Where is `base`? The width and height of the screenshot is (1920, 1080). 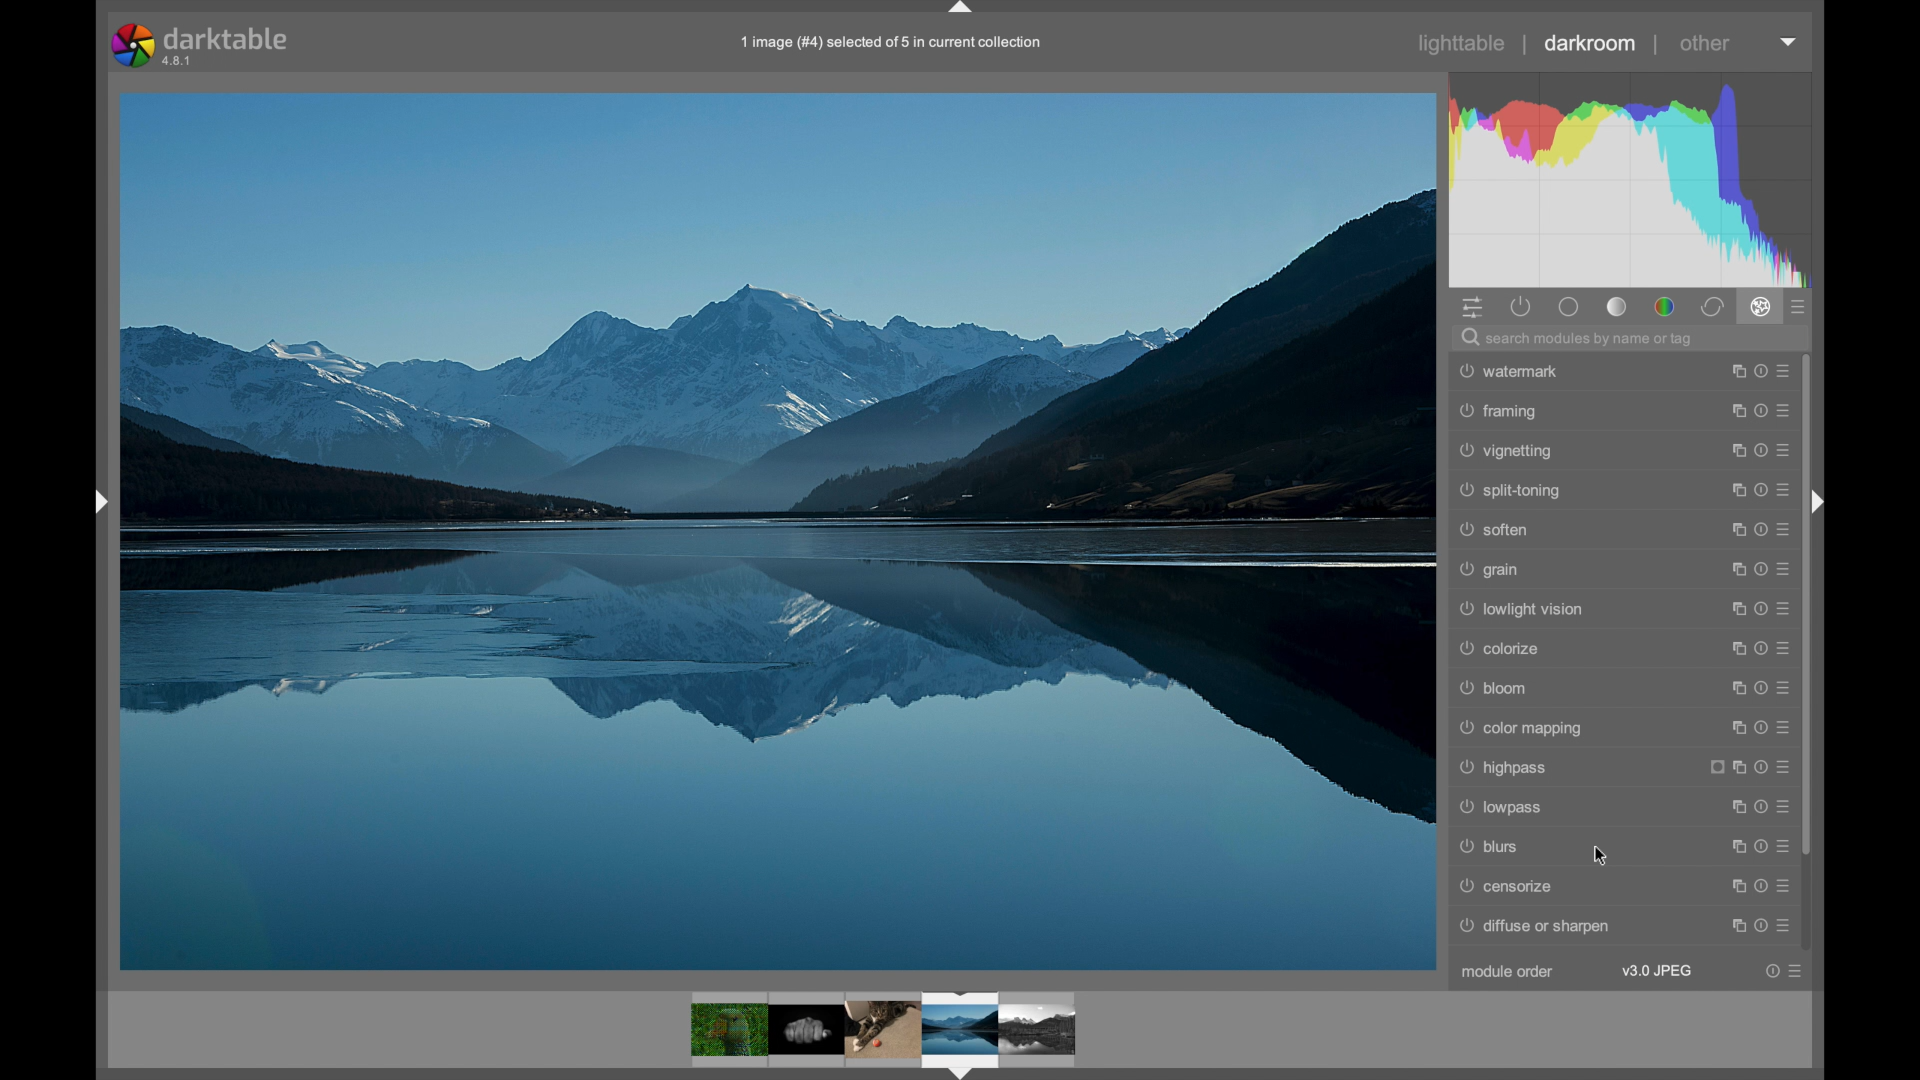
base is located at coordinates (1570, 306).